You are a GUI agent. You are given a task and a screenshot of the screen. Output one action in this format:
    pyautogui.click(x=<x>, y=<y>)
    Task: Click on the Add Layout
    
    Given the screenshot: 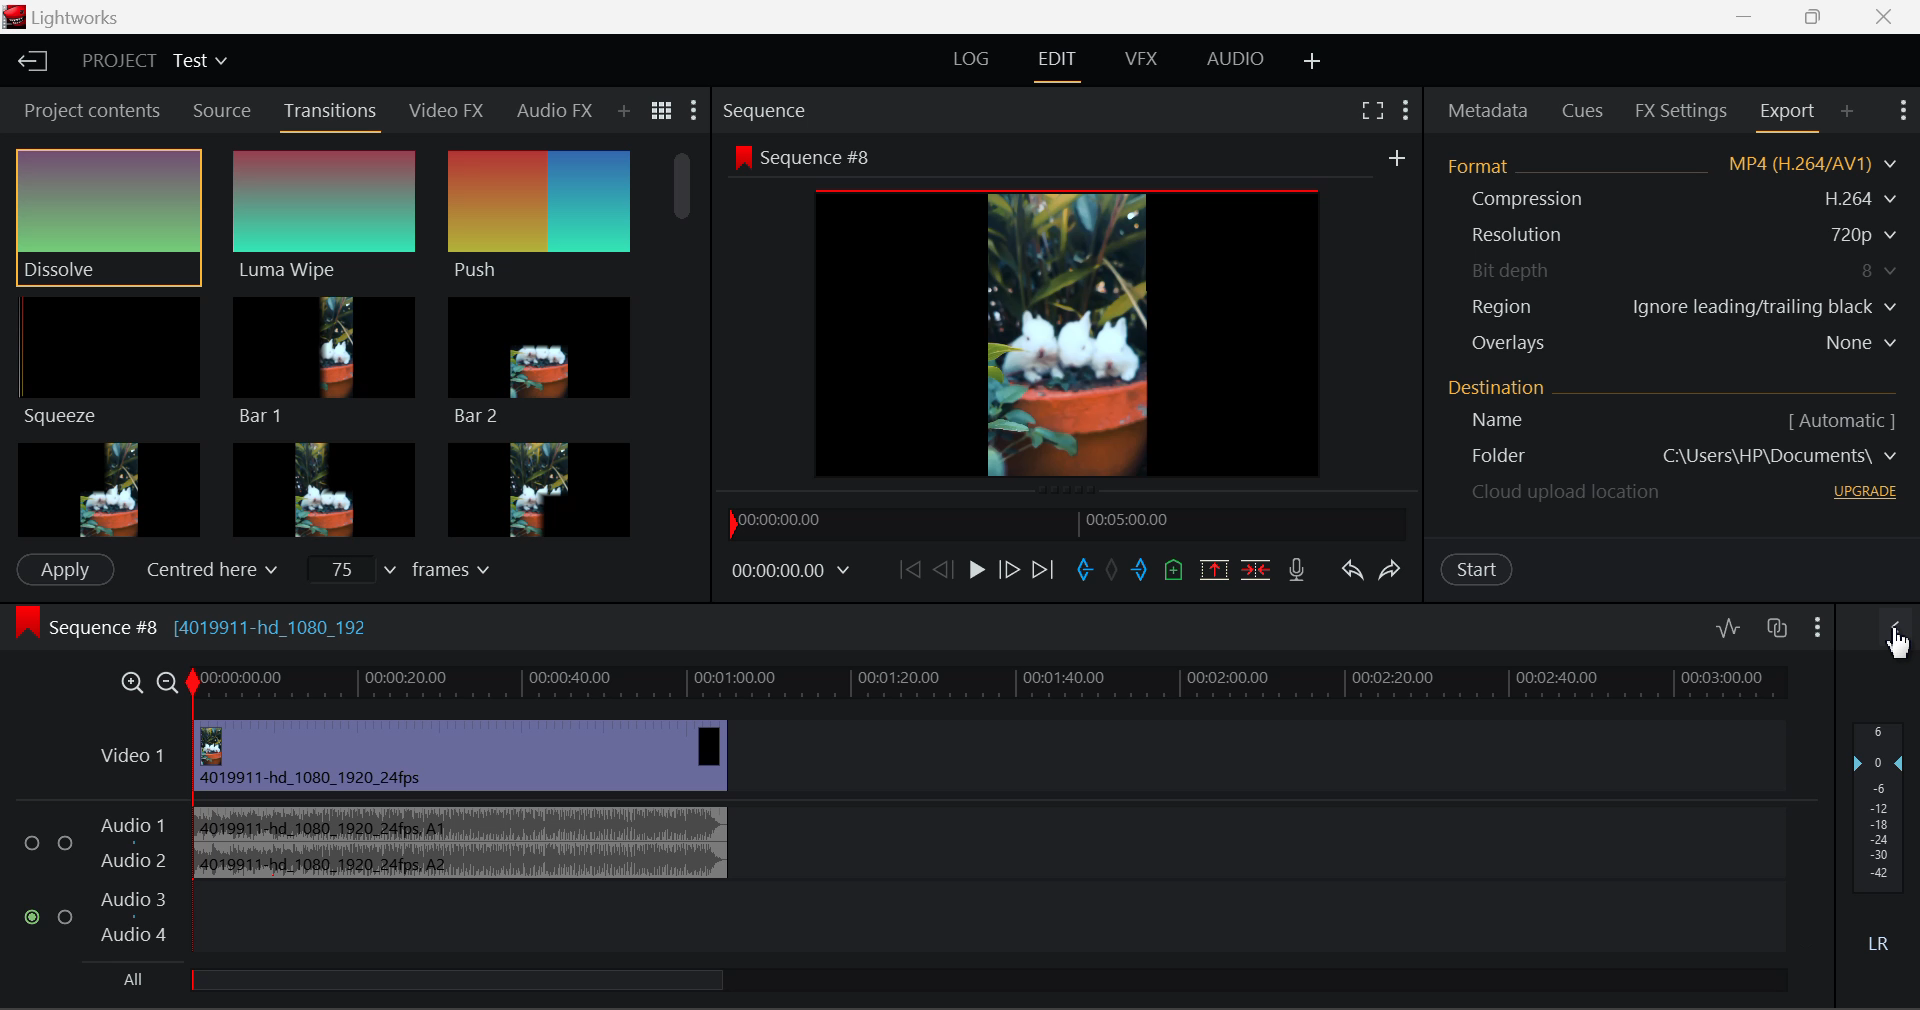 What is the action you would take?
    pyautogui.click(x=1313, y=58)
    